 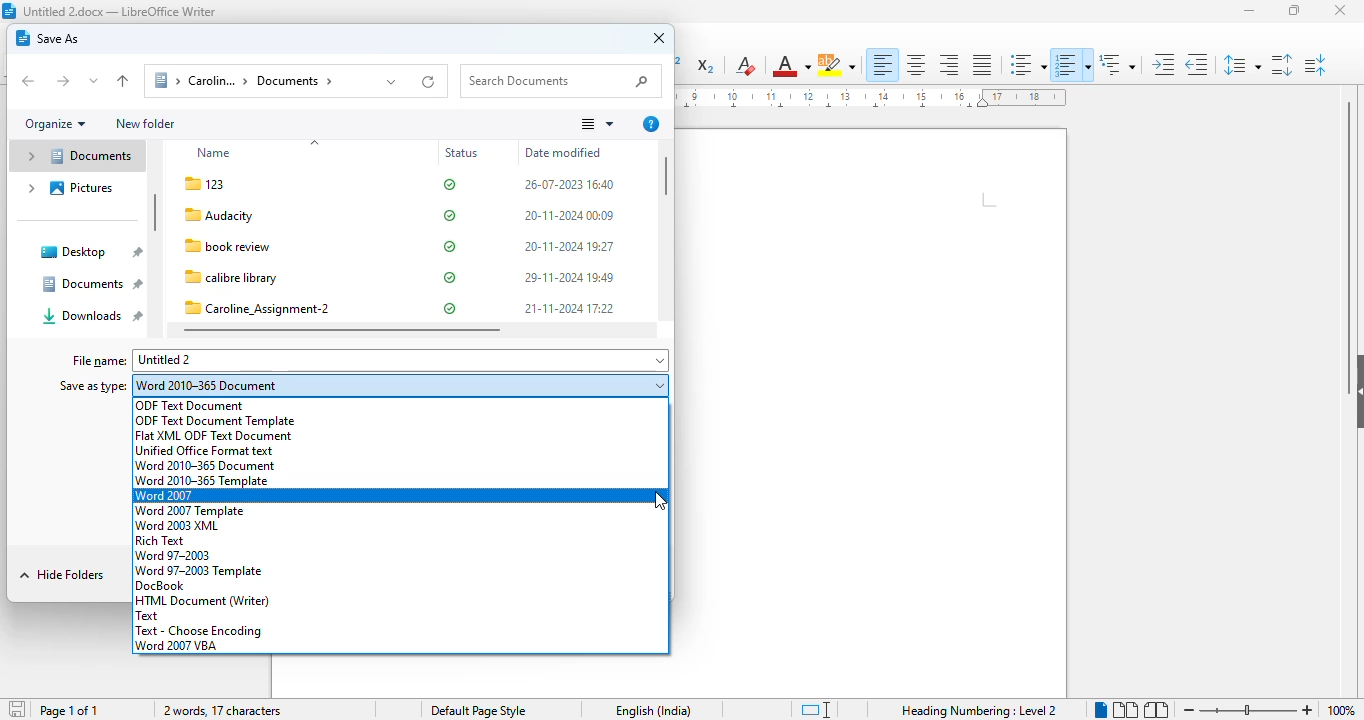 I want to click on horizontal scroll bar, so click(x=342, y=330).